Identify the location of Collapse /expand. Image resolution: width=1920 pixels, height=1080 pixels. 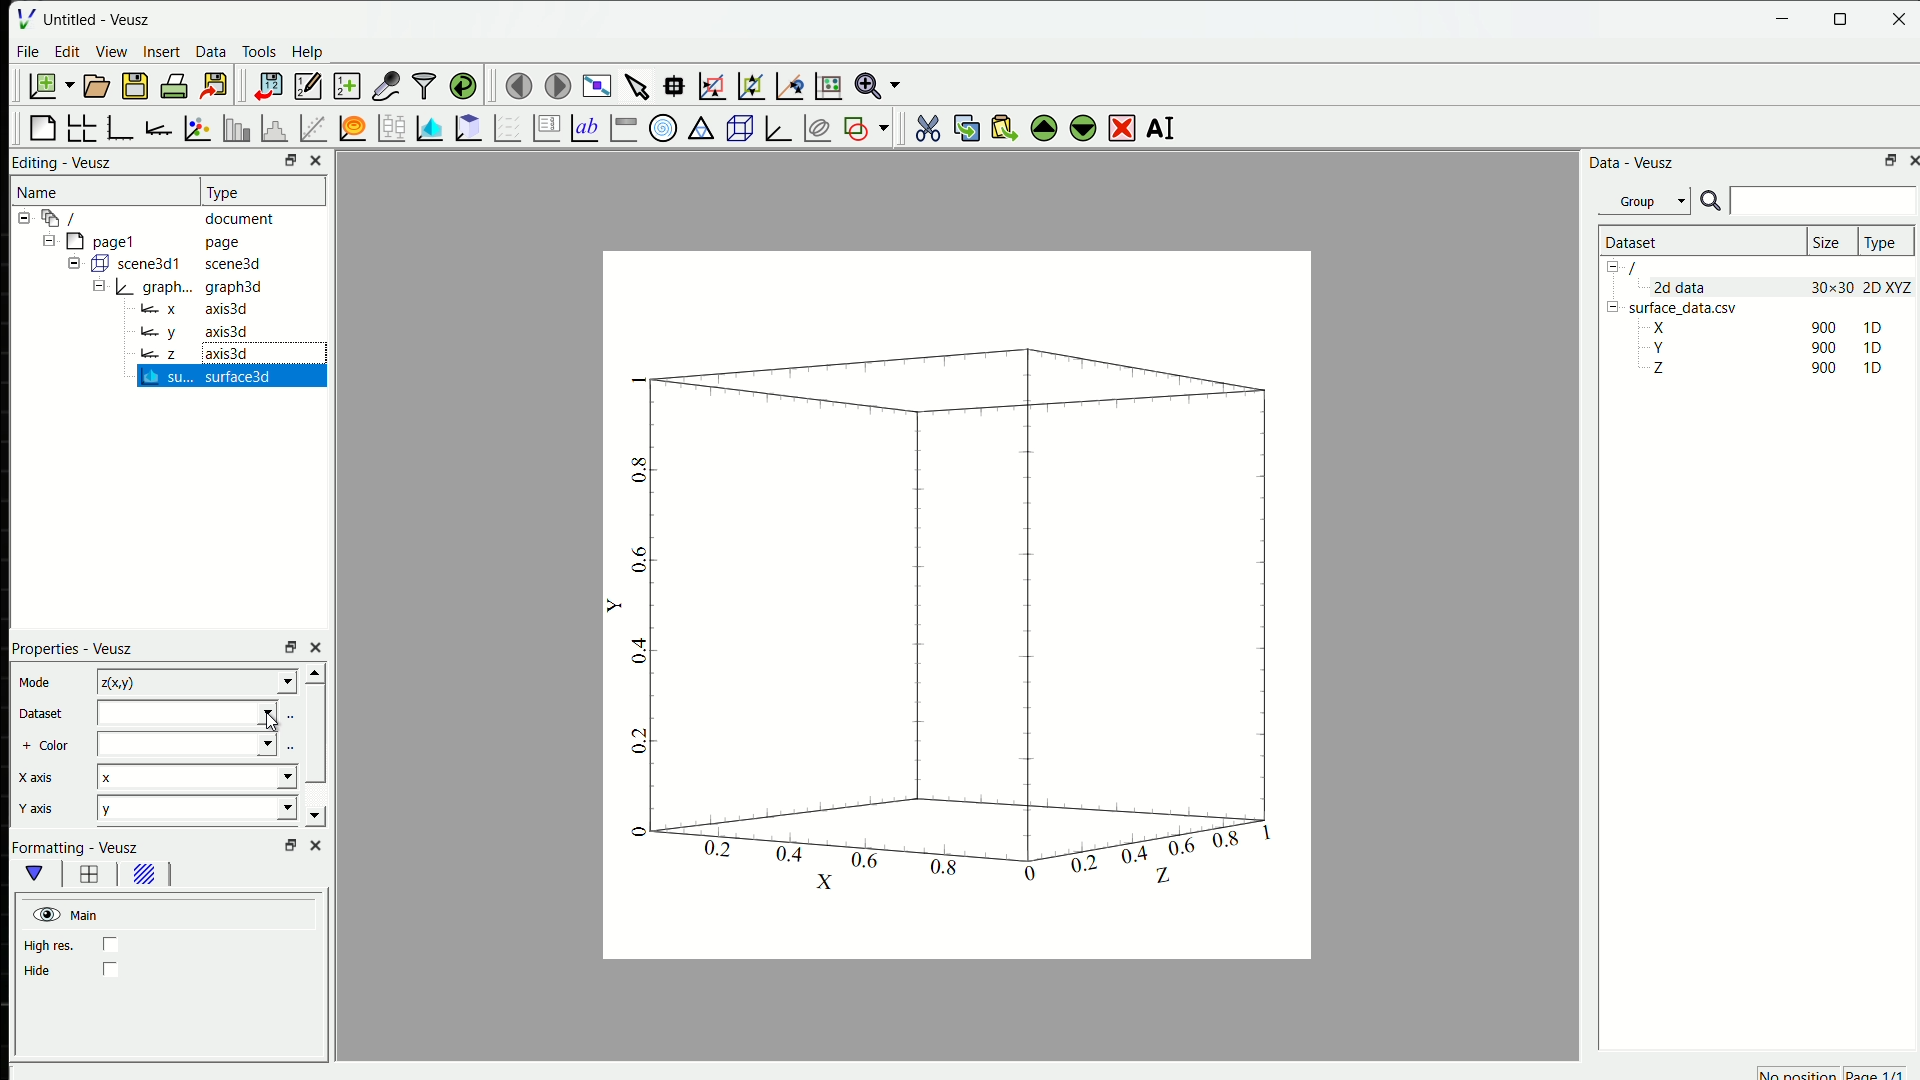
(1616, 309).